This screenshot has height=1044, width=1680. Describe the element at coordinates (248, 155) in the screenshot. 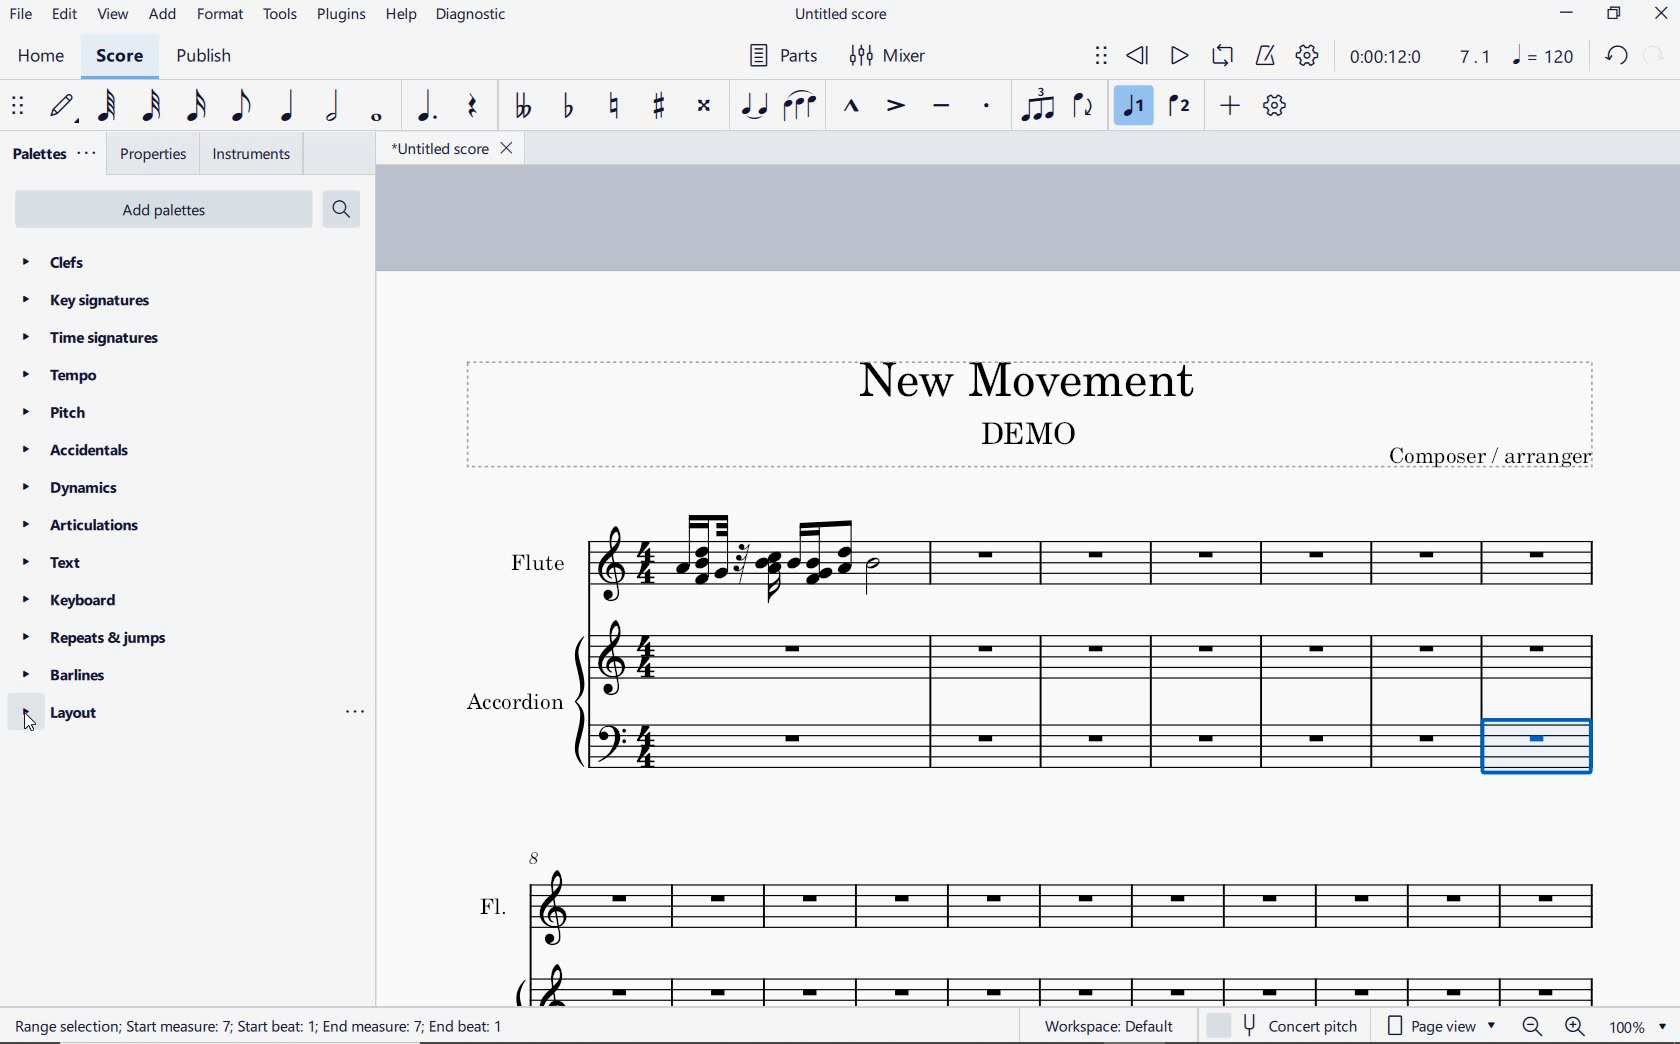

I see `instruments` at that location.